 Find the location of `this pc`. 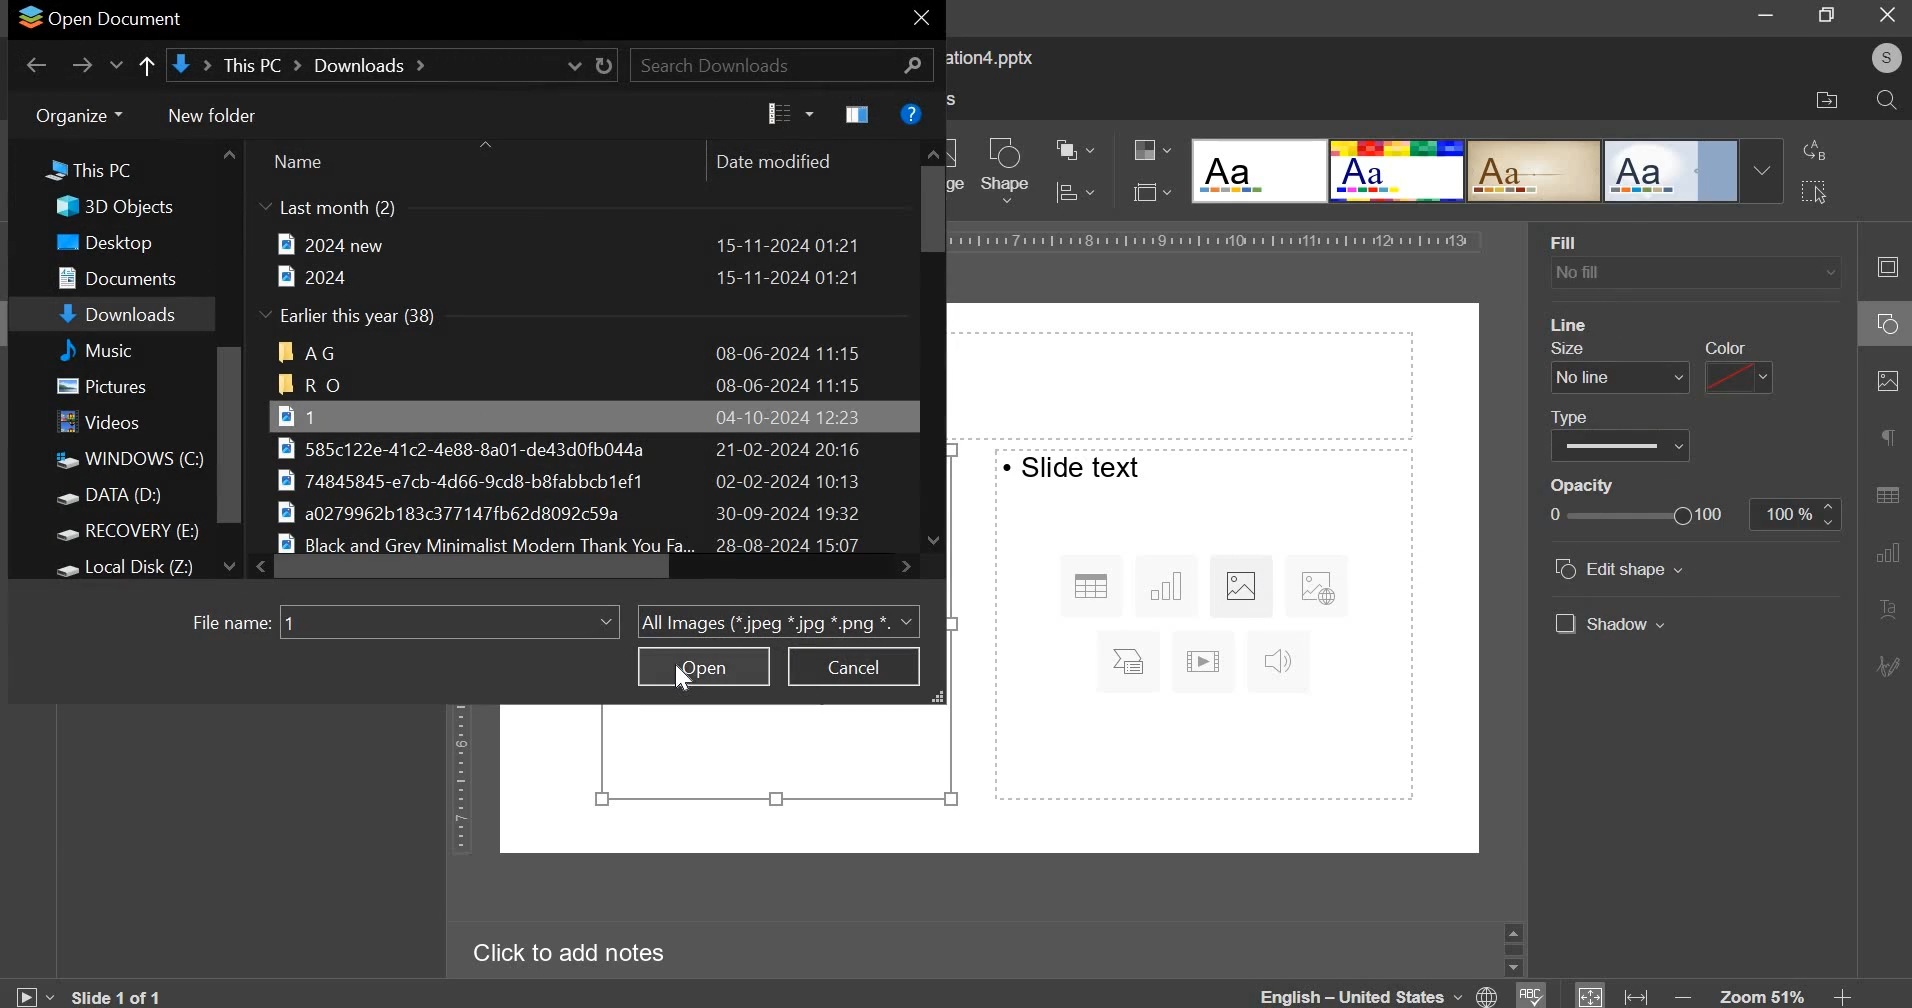

this pc is located at coordinates (78, 173).